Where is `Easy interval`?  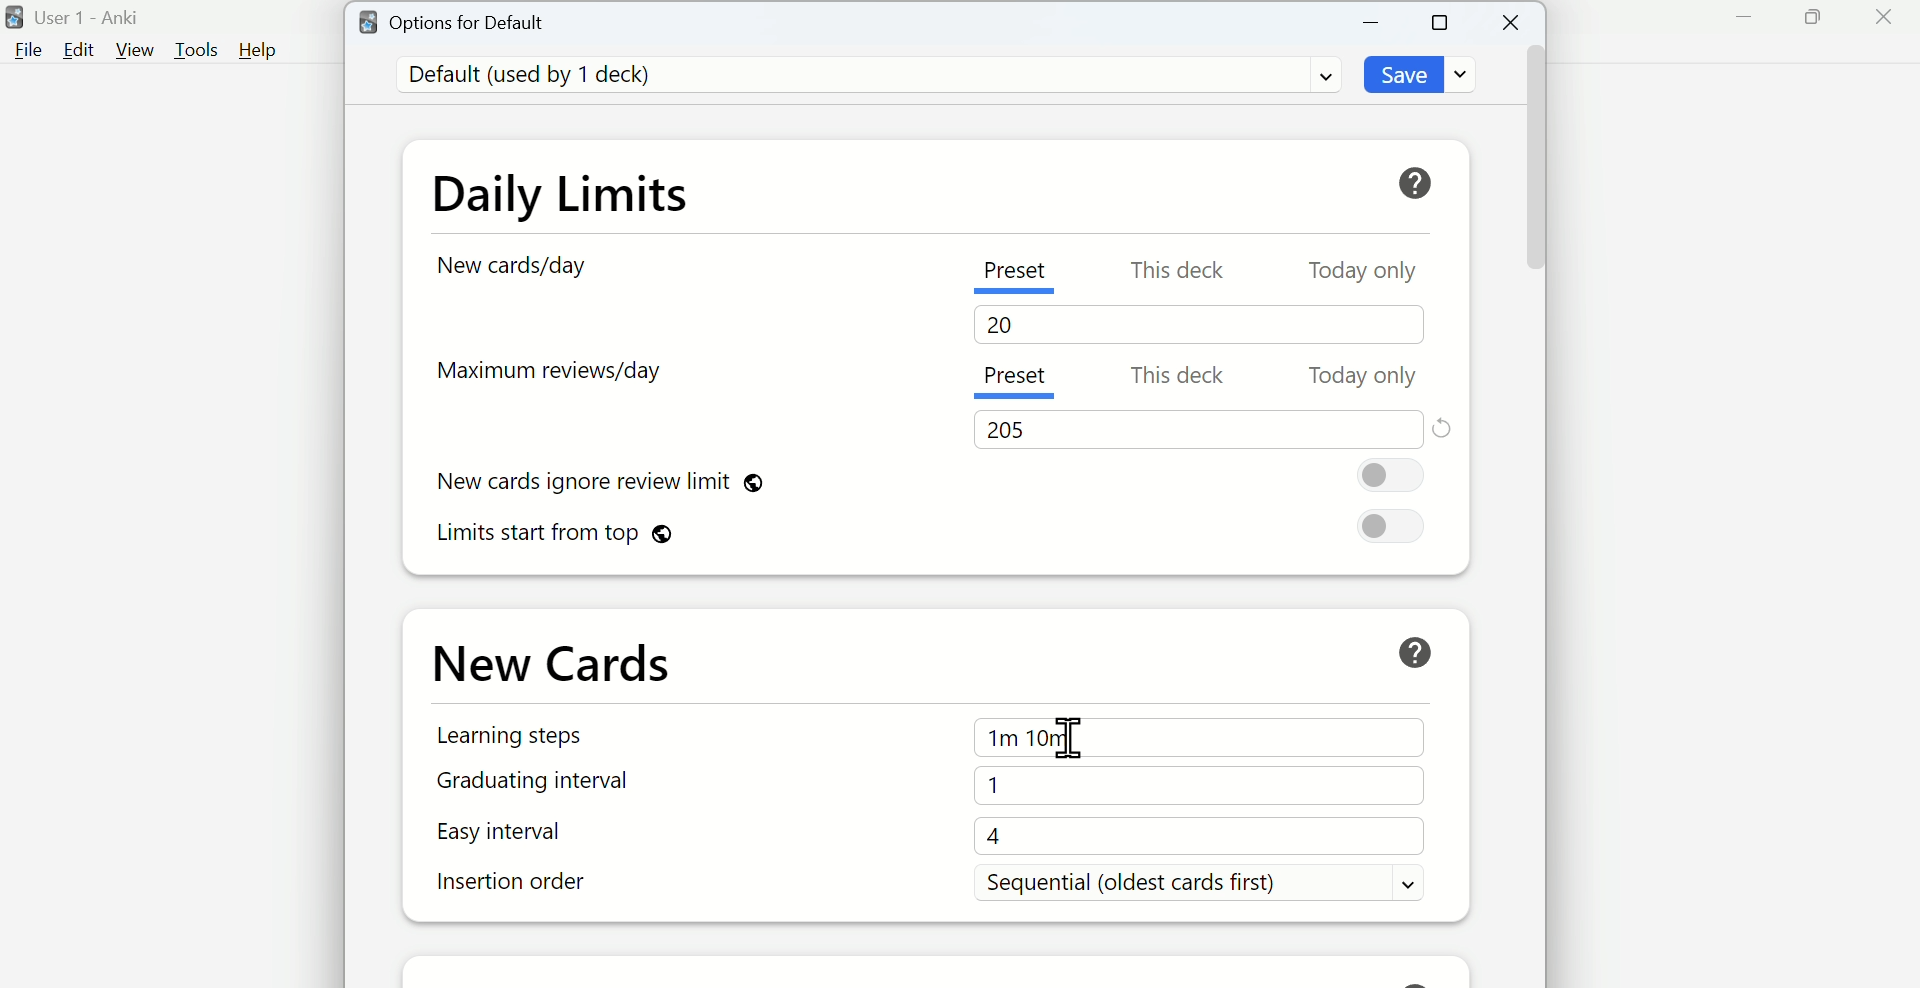 Easy interval is located at coordinates (523, 835).